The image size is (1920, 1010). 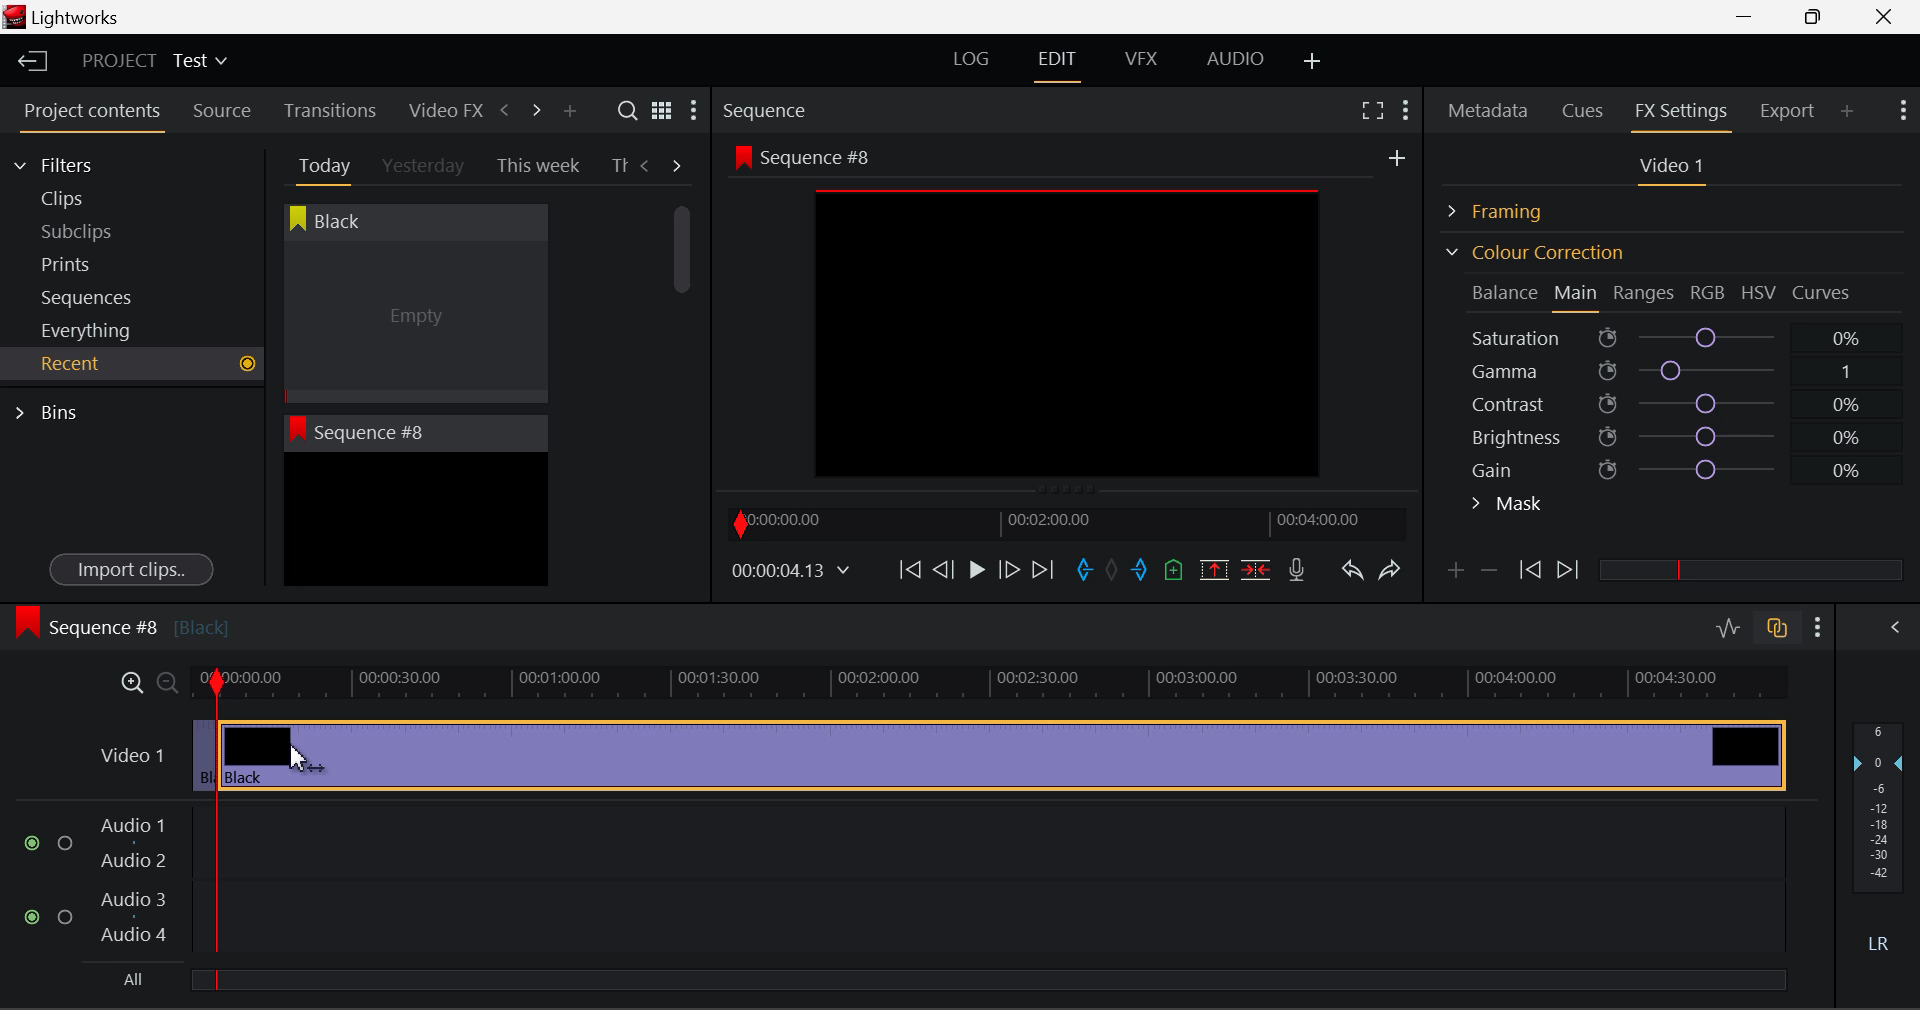 I want to click on Previous keyframe, so click(x=1528, y=571).